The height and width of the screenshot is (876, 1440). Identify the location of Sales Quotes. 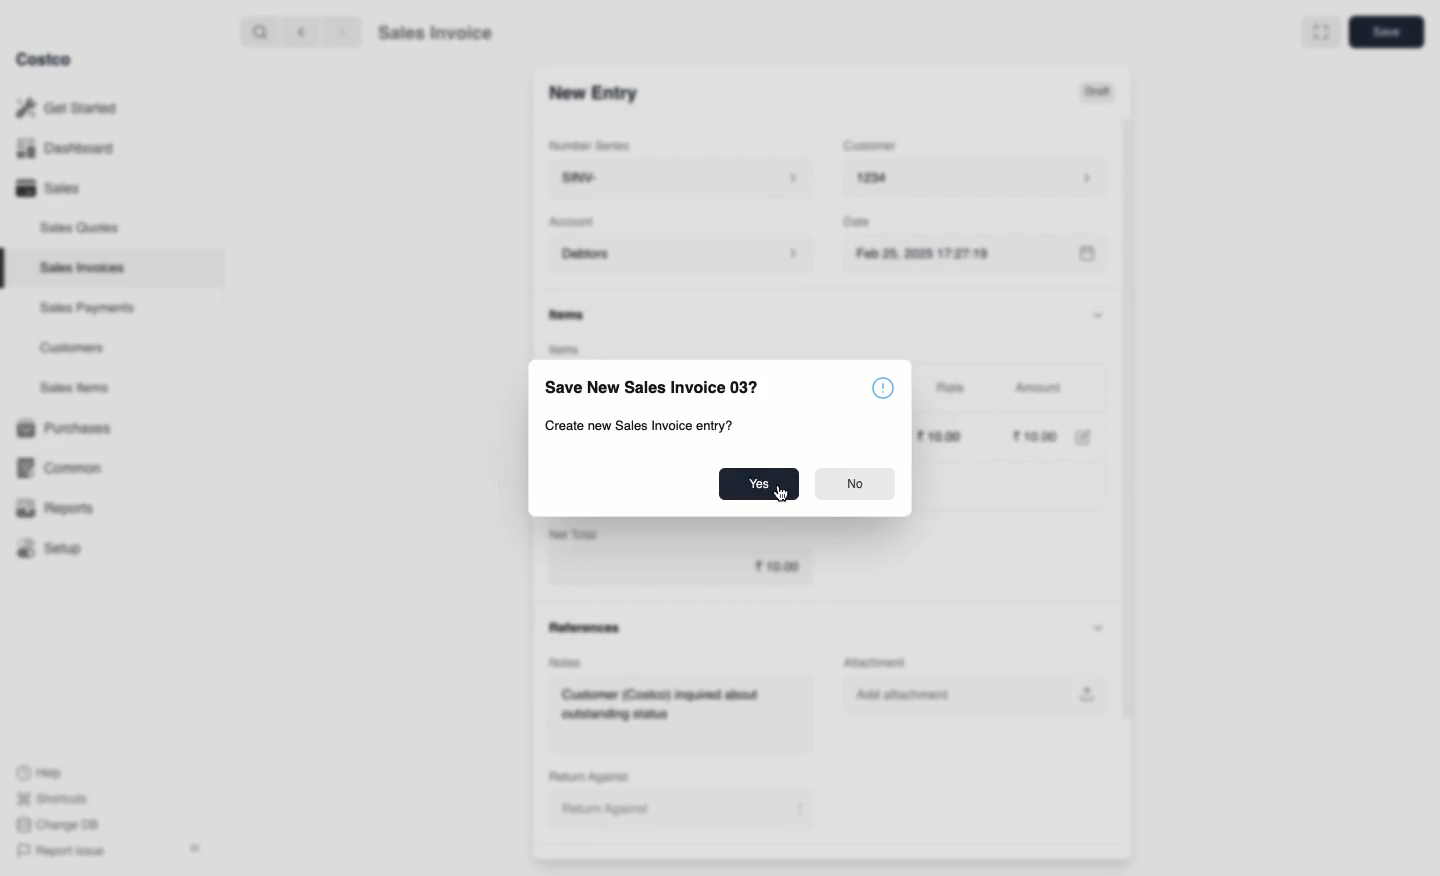
(77, 229).